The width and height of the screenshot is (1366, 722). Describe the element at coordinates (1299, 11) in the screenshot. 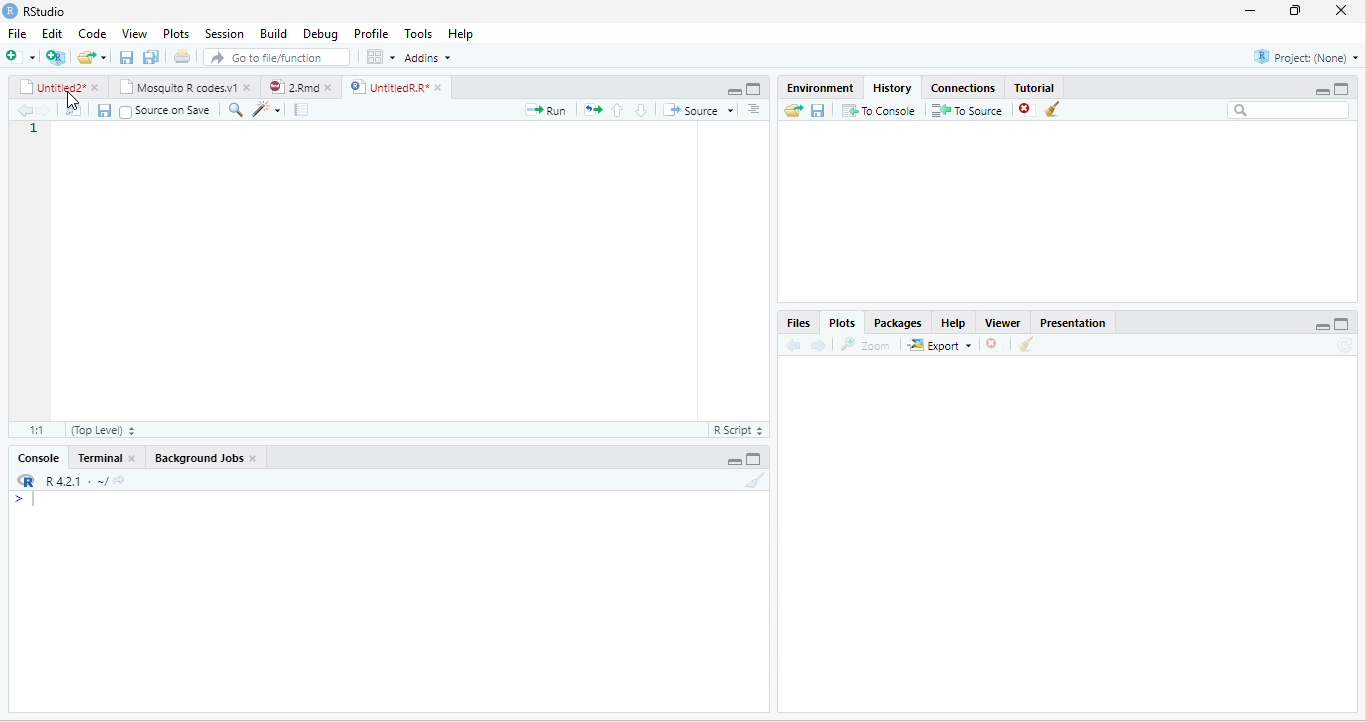

I see `maximize` at that location.